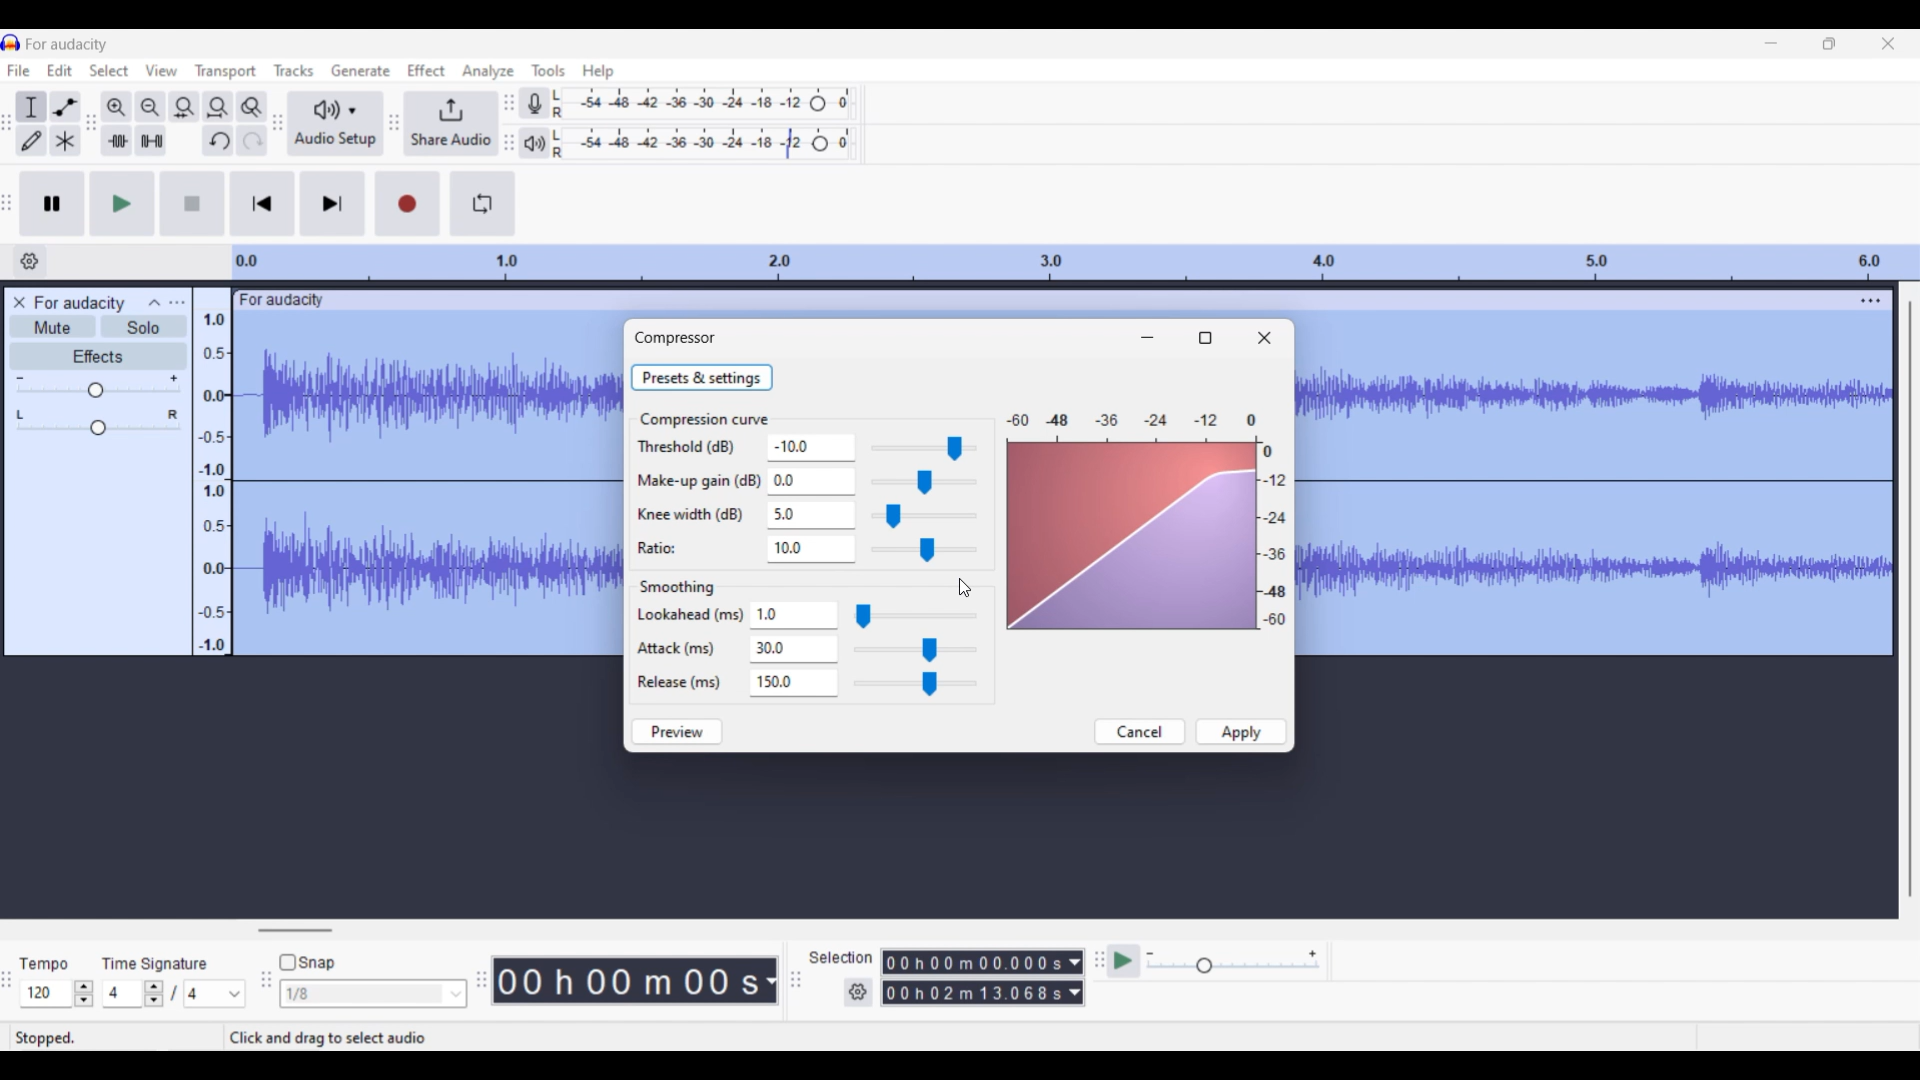  I want to click on for audacity, so click(284, 300).